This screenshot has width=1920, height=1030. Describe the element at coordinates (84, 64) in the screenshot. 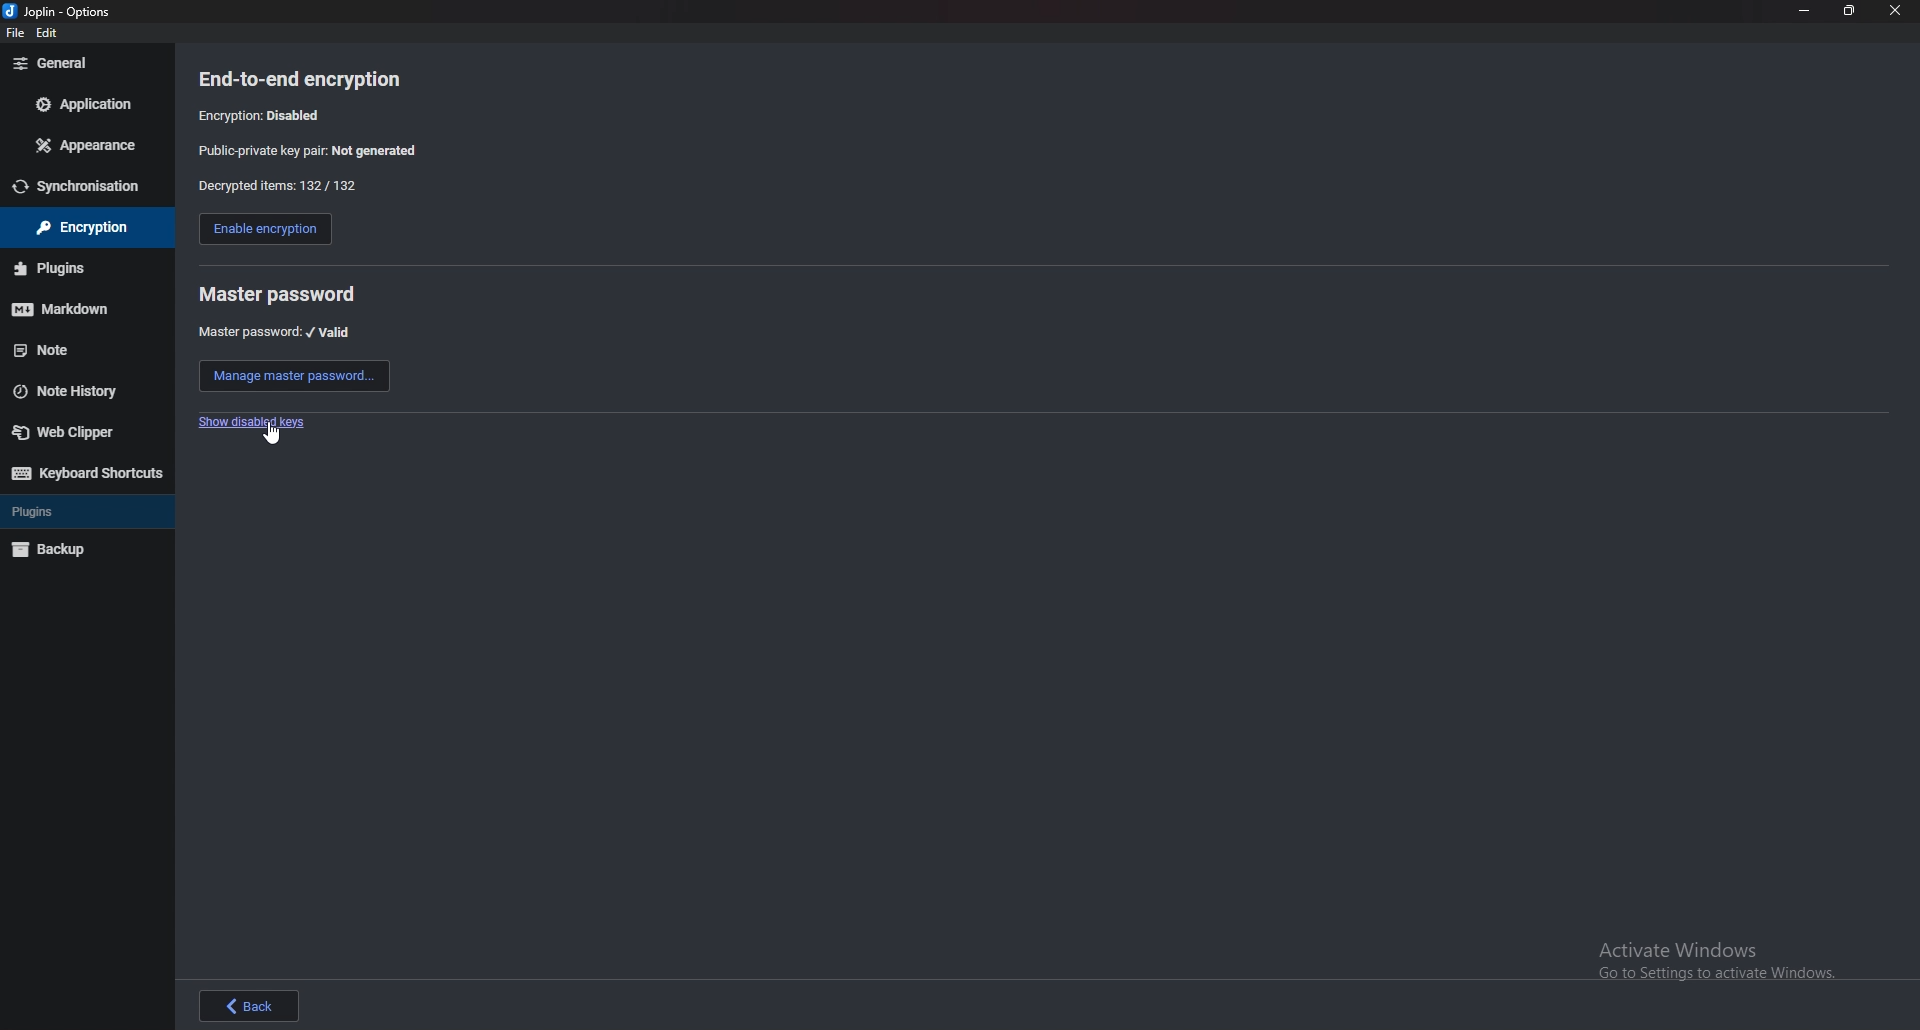

I see `general` at that location.